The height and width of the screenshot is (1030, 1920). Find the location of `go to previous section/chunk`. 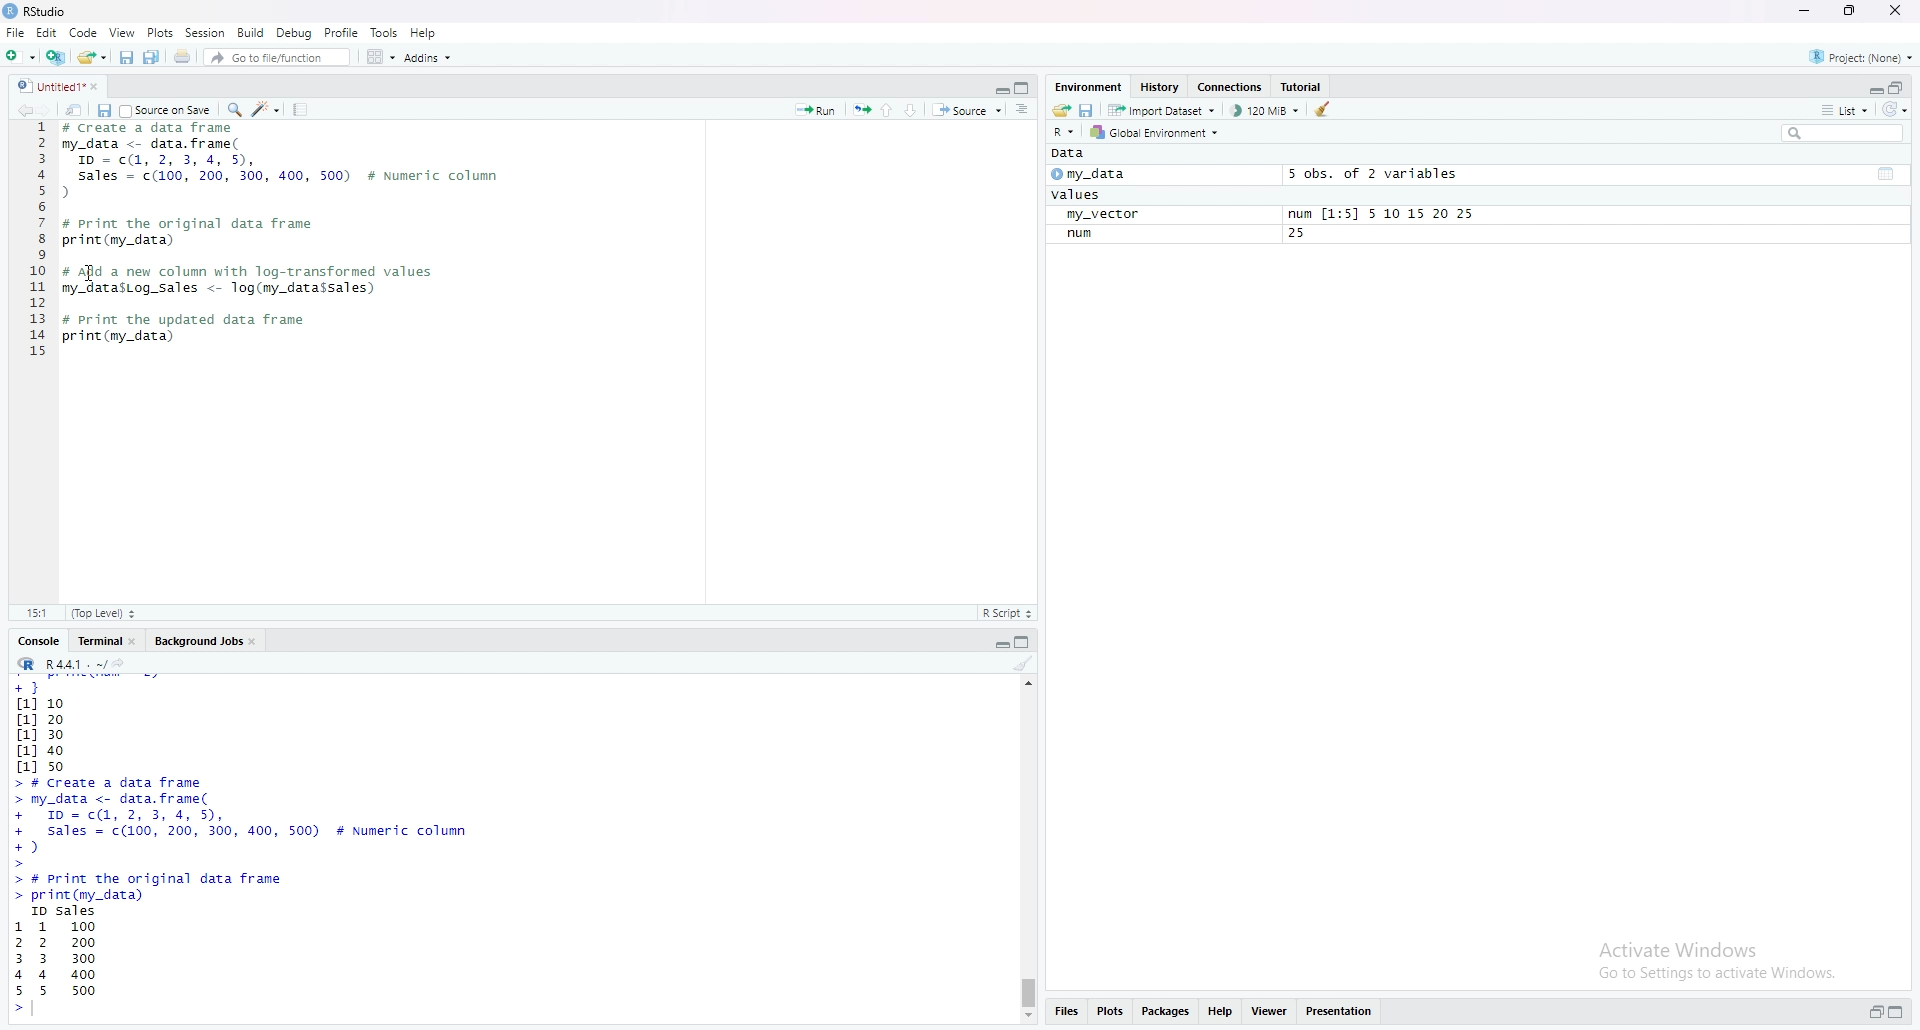

go to previous section/chunk is located at coordinates (890, 110).